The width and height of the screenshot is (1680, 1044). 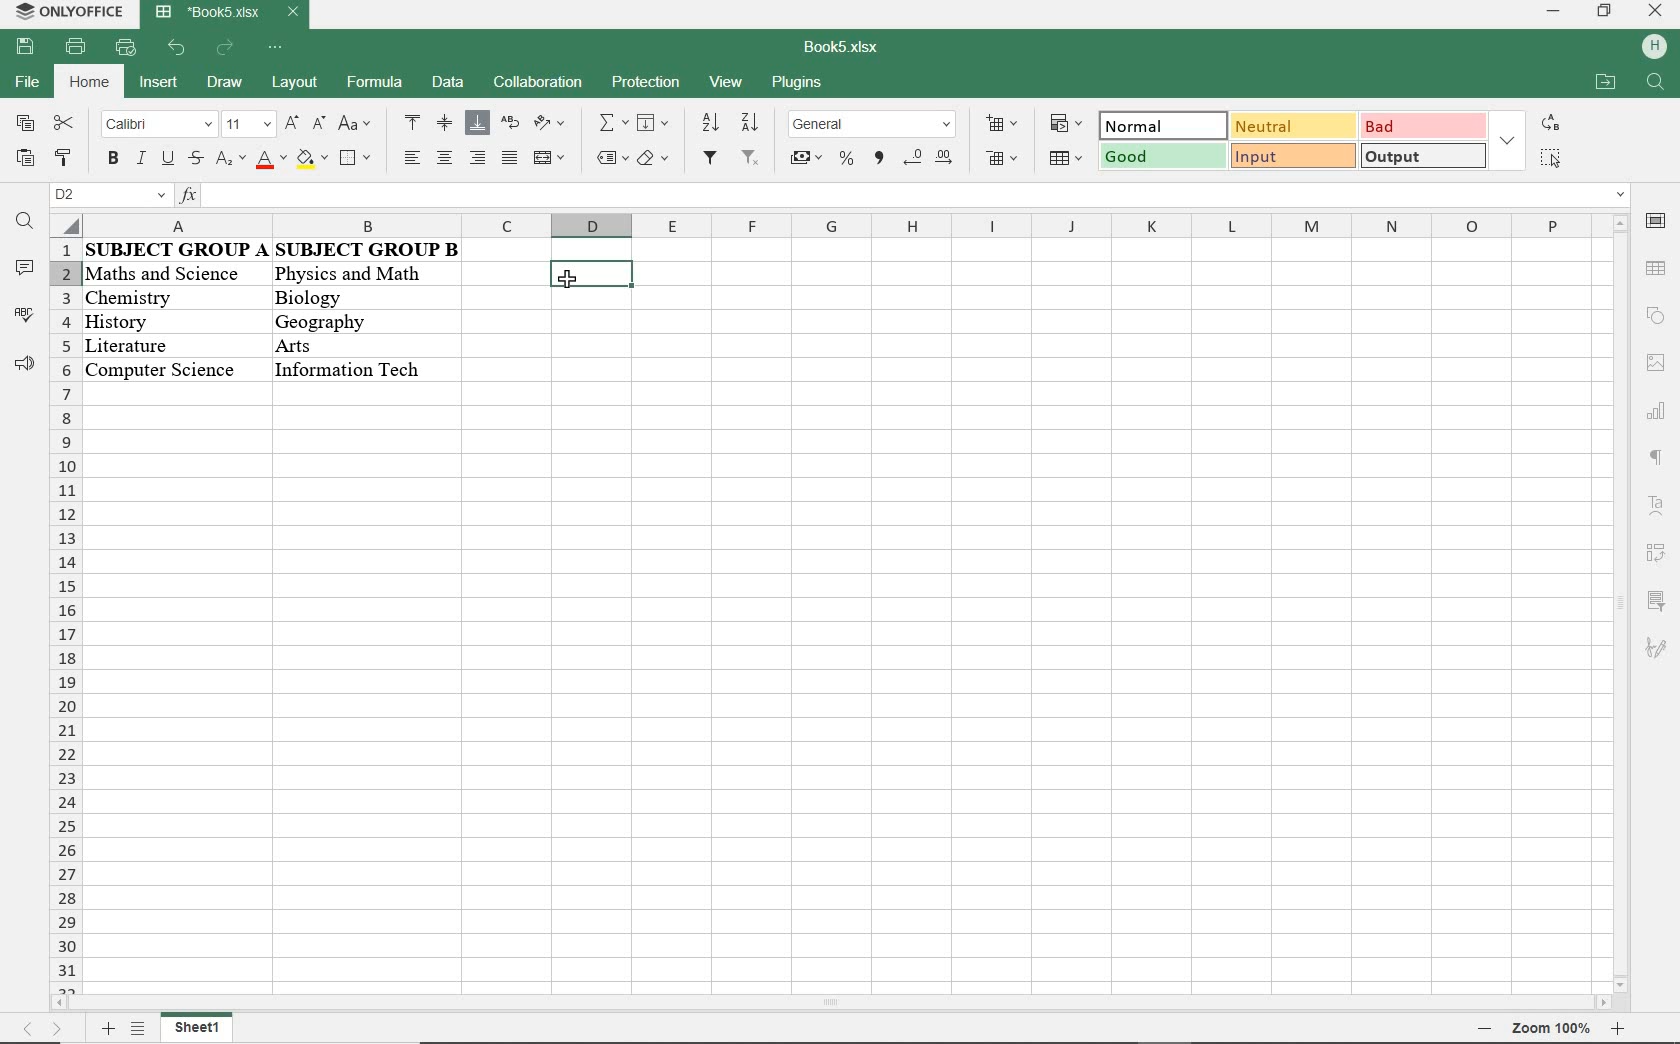 What do you see at coordinates (1163, 158) in the screenshot?
I see `good` at bounding box center [1163, 158].